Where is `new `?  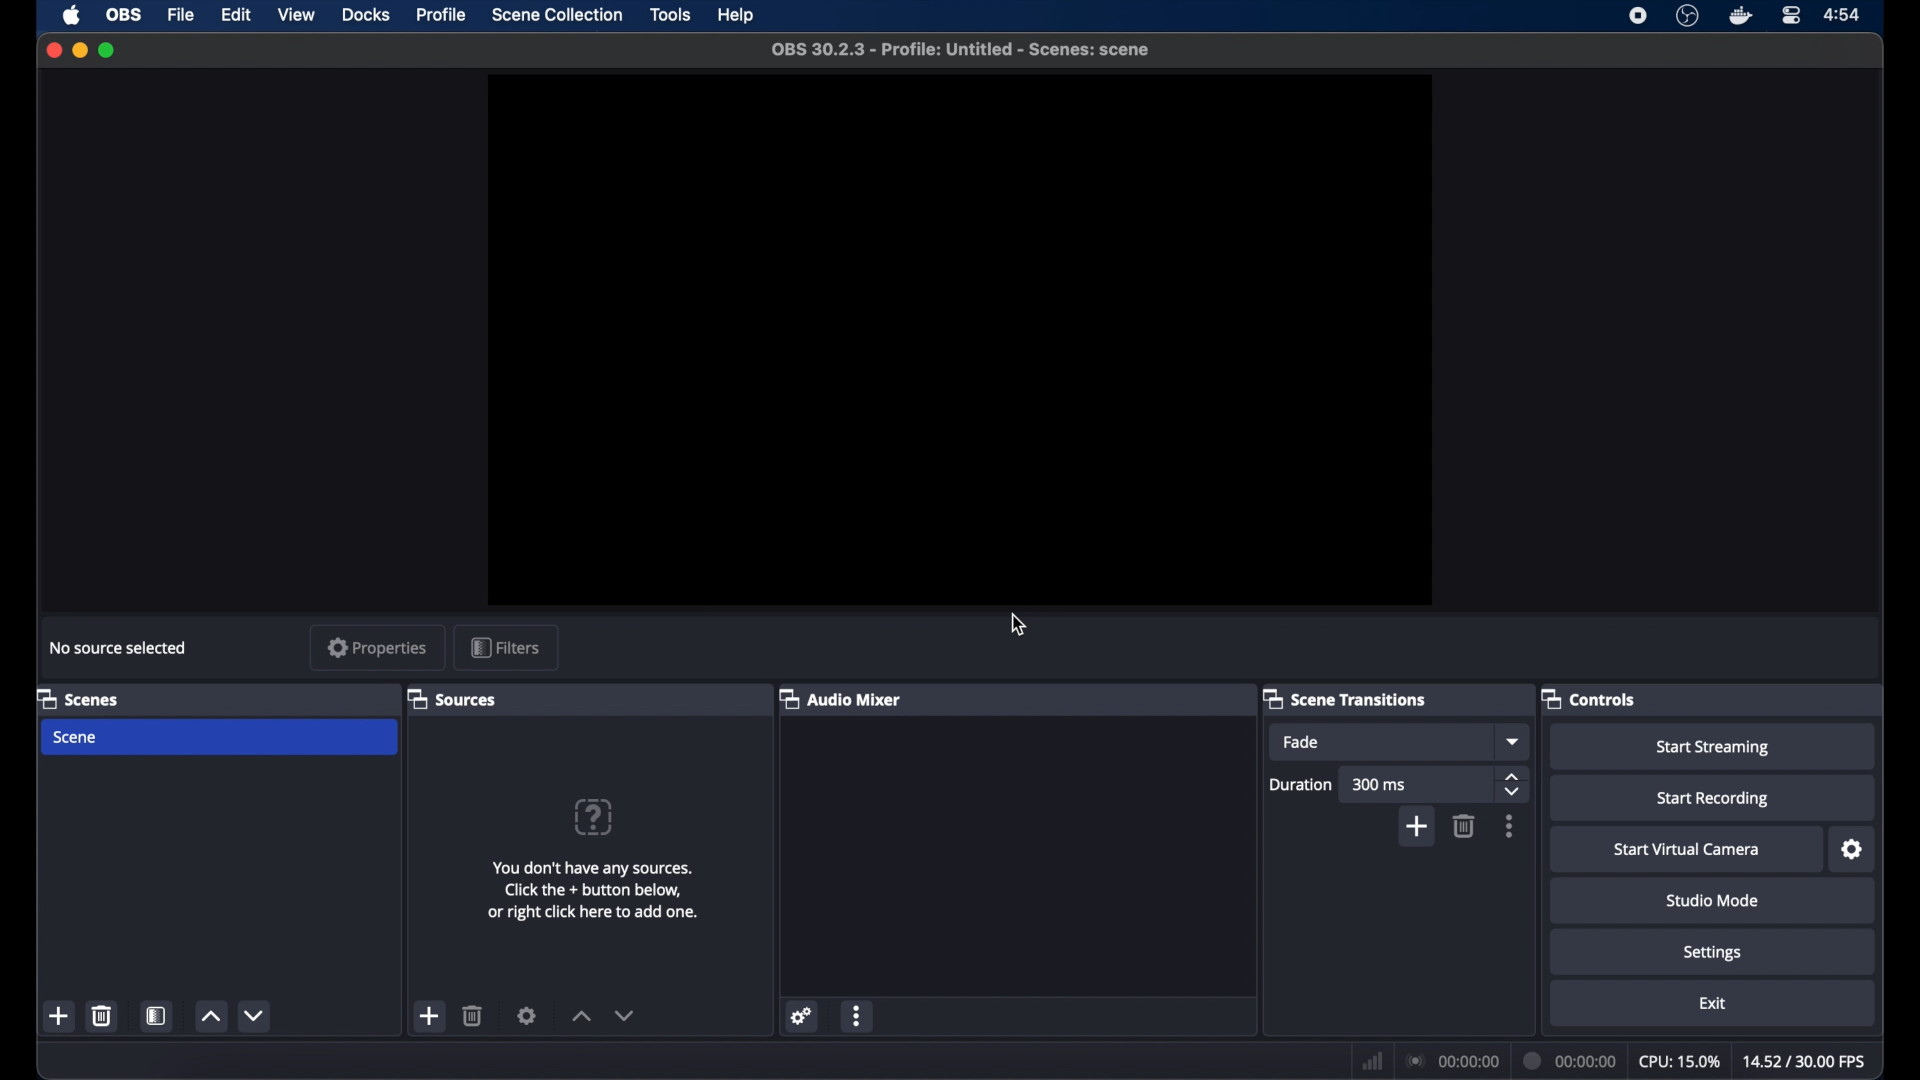
new  is located at coordinates (57, 1016).